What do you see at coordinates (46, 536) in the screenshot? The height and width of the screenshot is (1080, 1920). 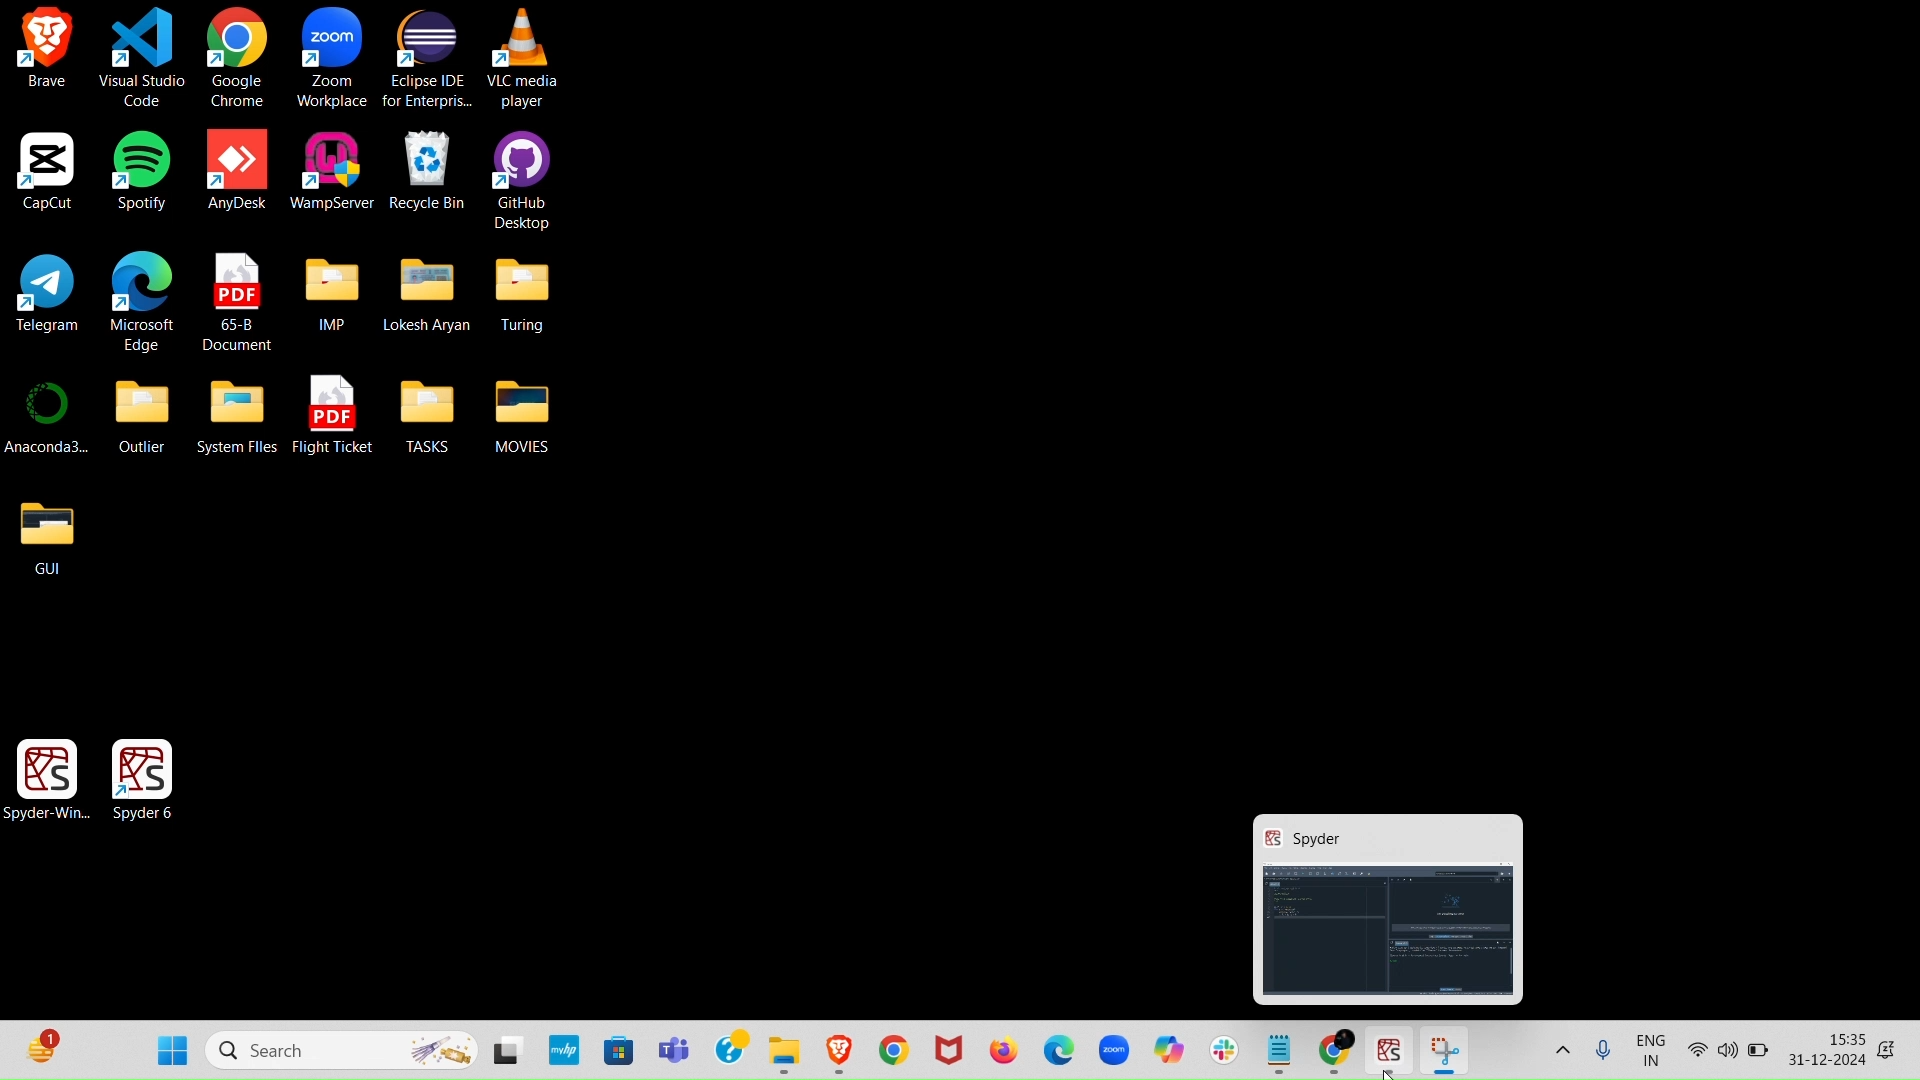 I see `GUI` at bounding box center [46, 536].